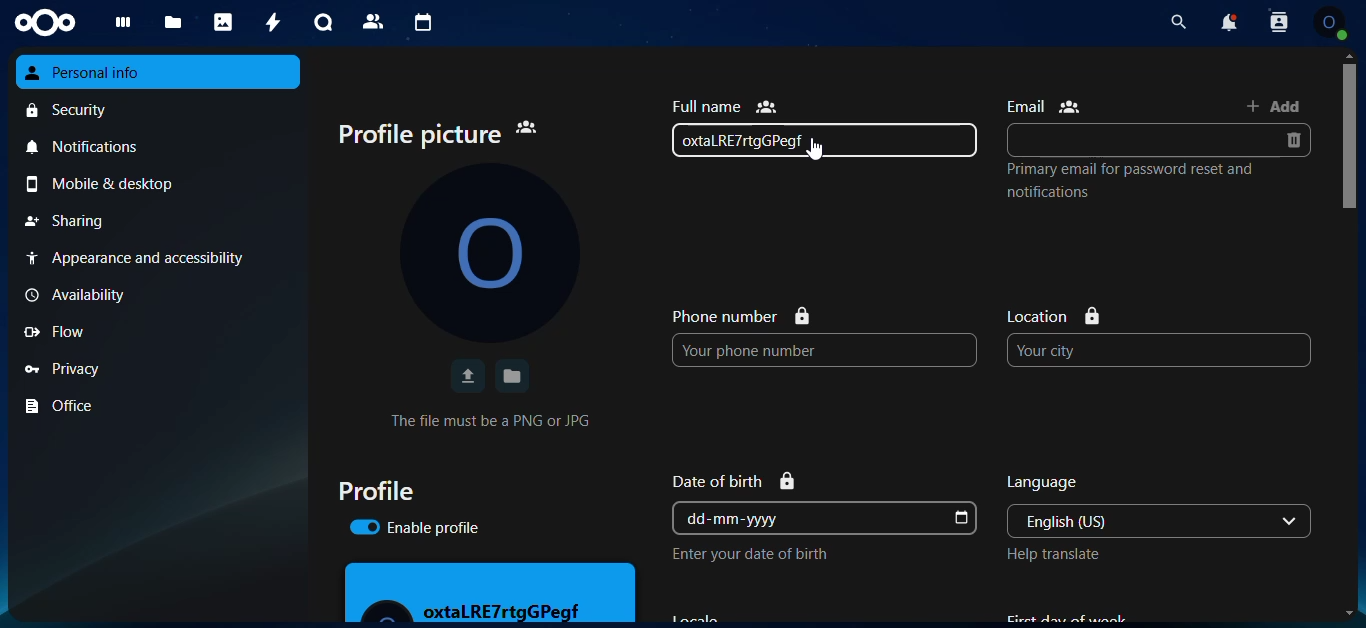 The height and width of the screenshot is (628, 1366). What do you see at coordinates (1139, 521) in the screenshot?
I see `English (US)` at bounding box center [1139, 521].